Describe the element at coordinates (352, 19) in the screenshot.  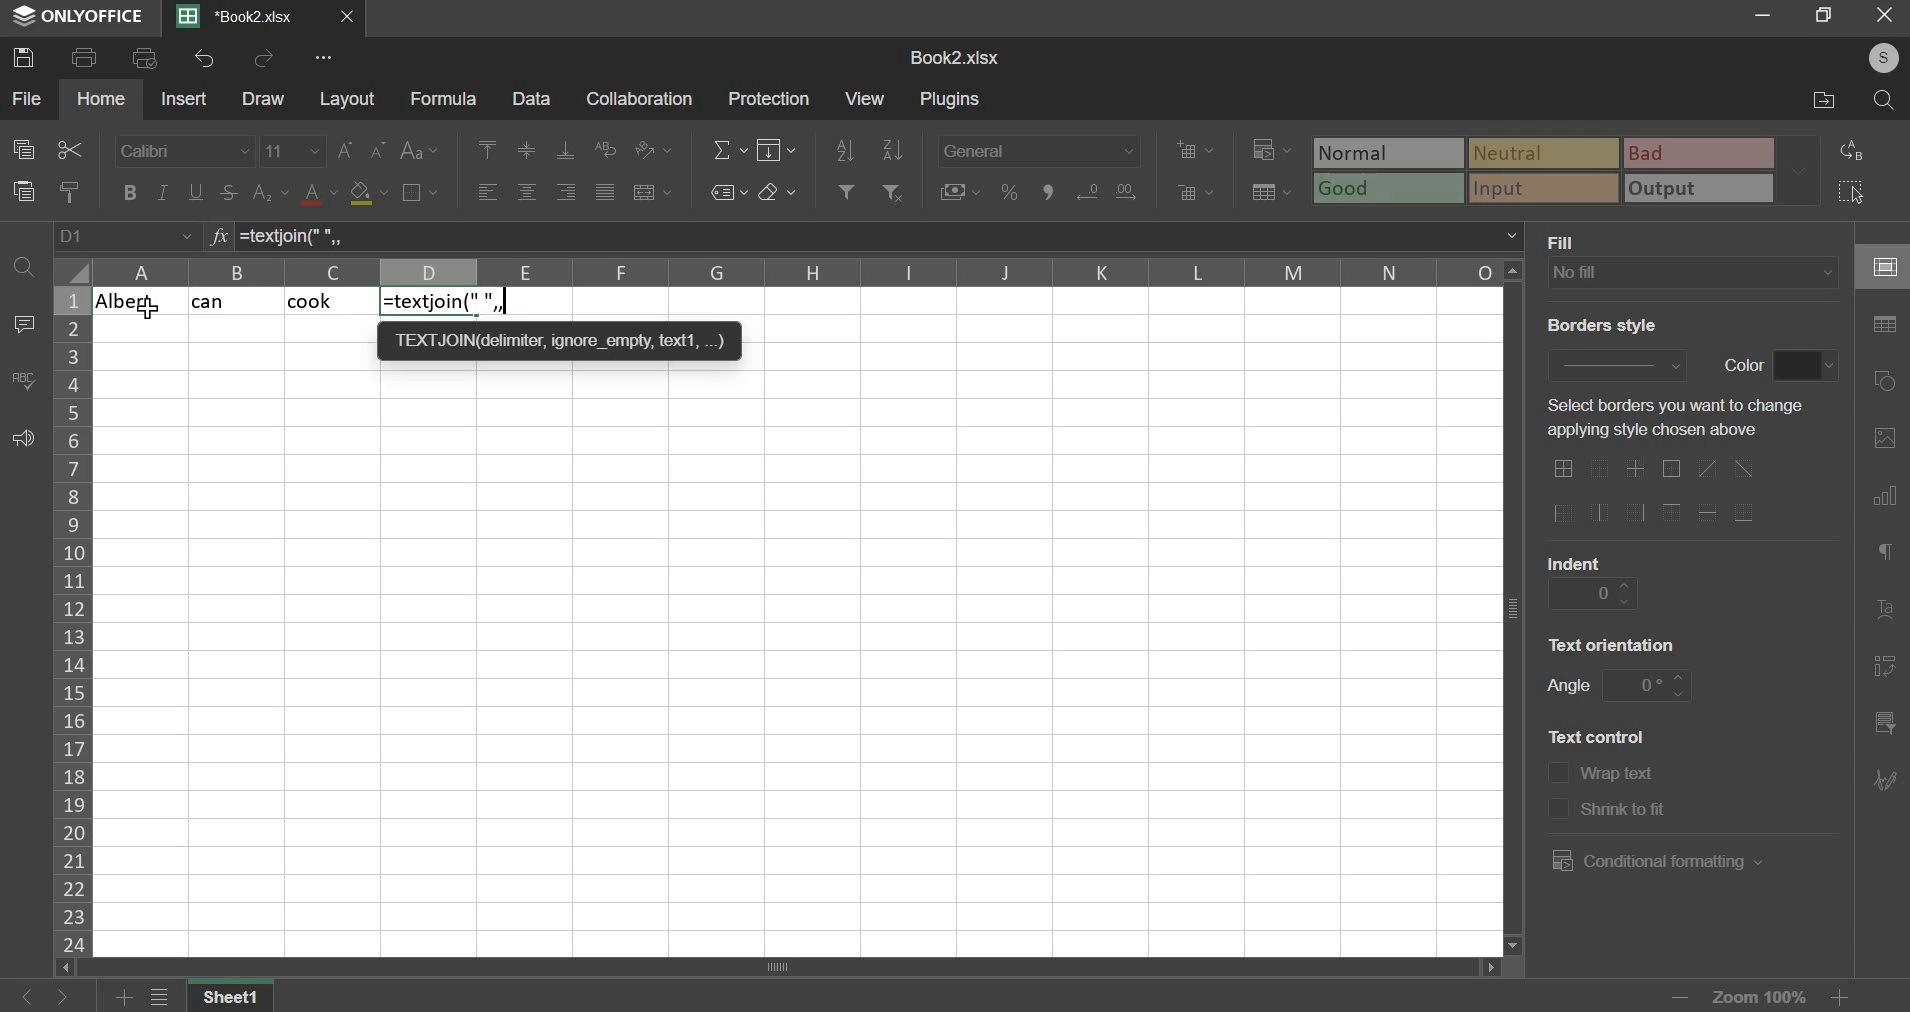
I see `close` at that location.